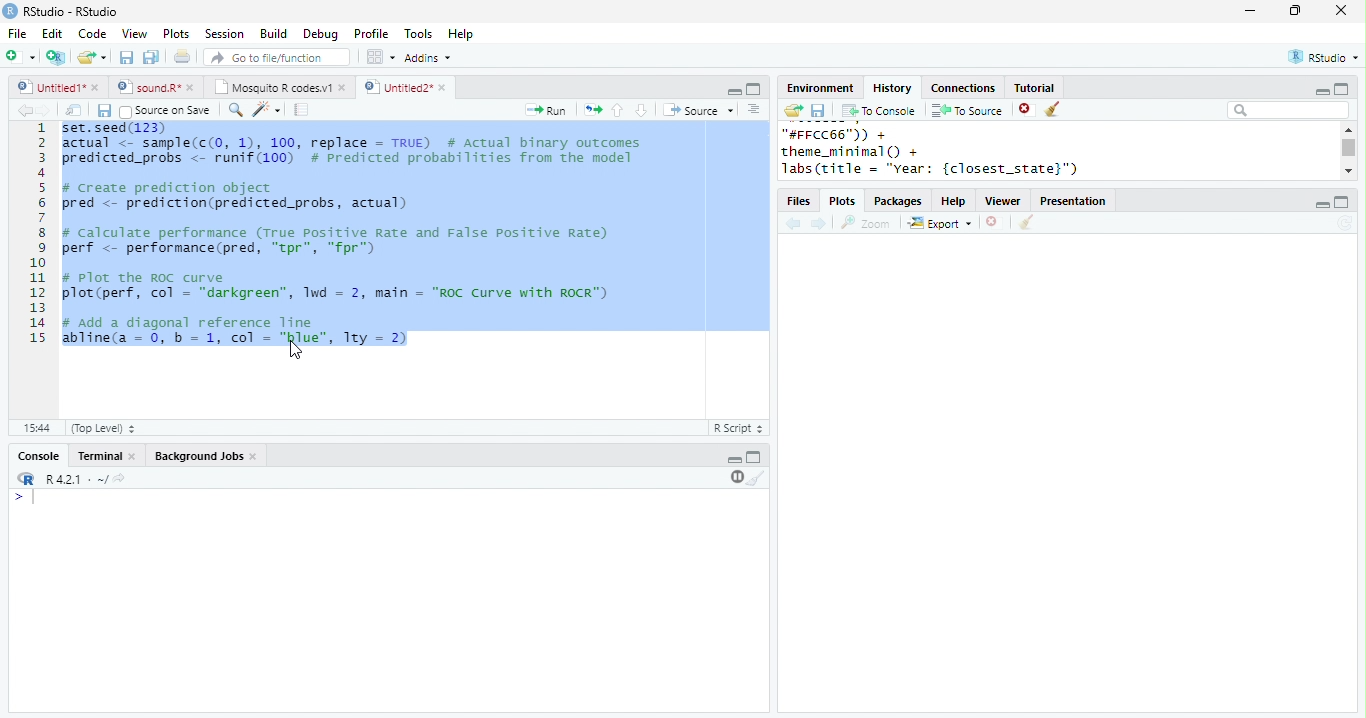  I want to click on save all, so click(151, 57).